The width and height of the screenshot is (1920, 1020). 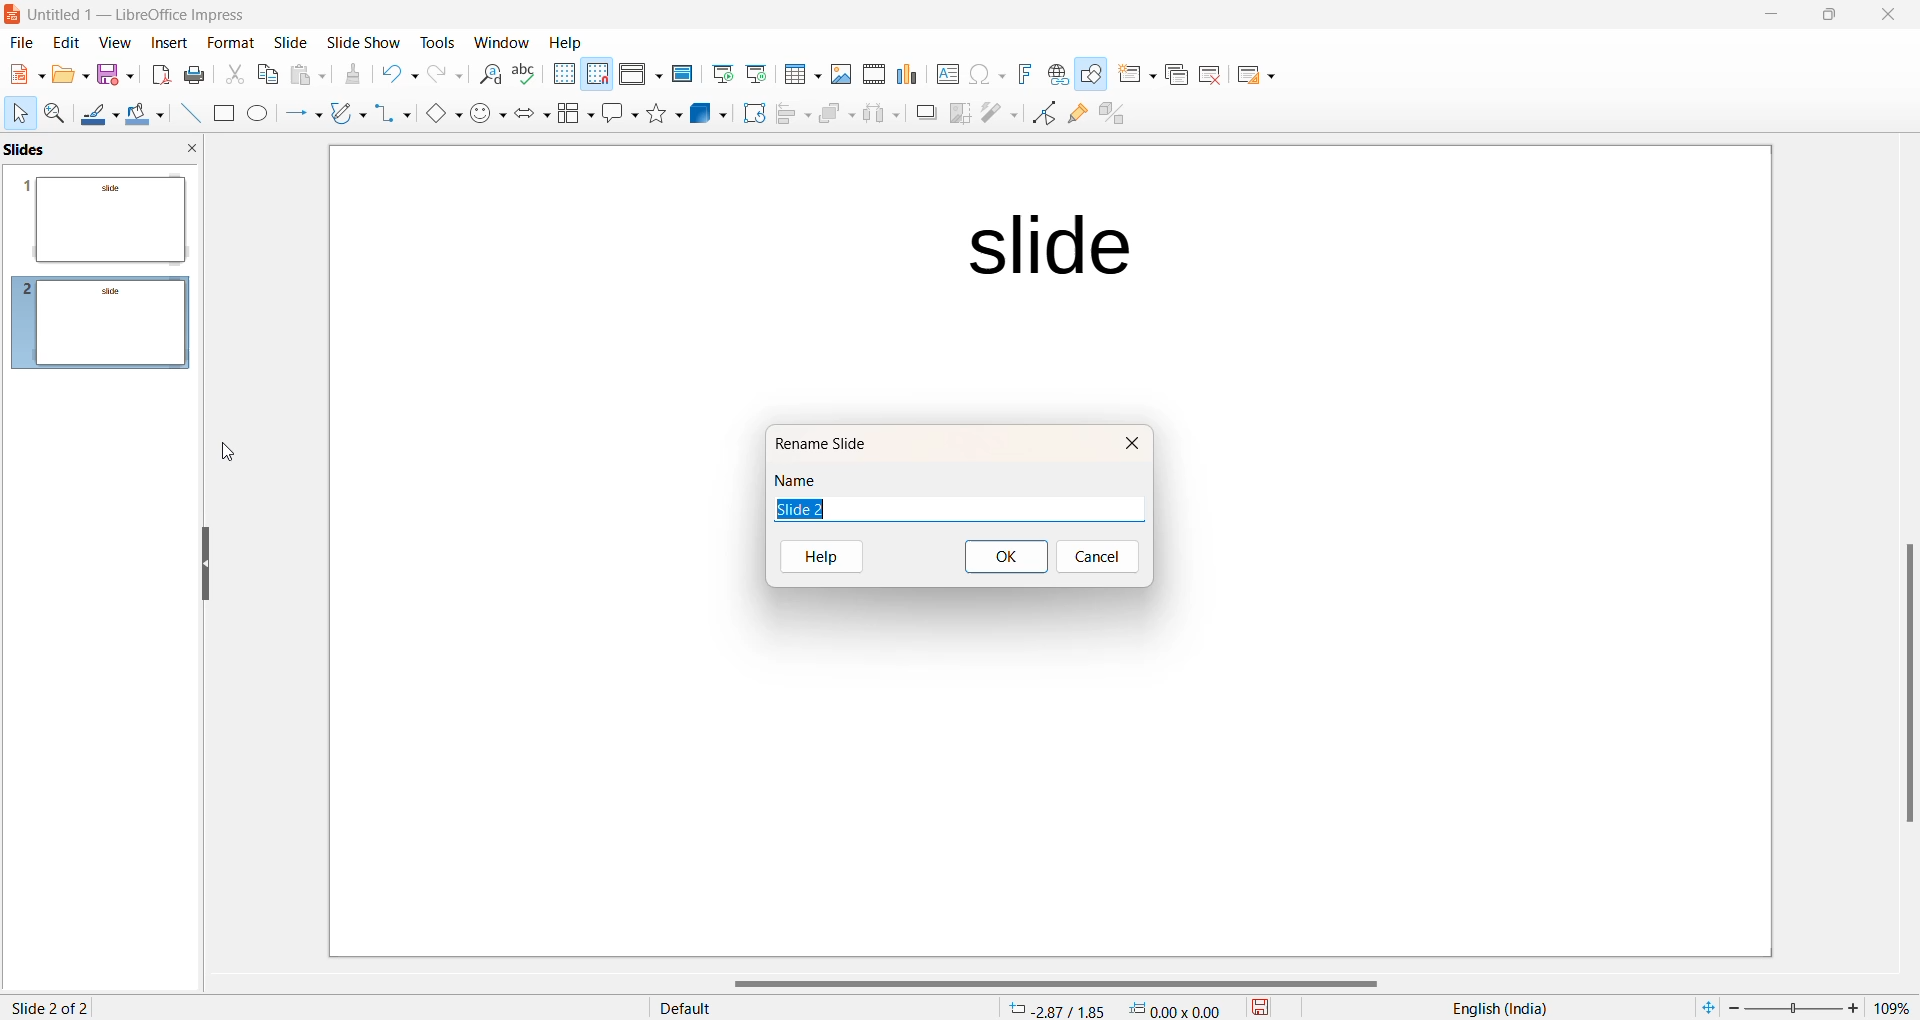 What do you see at coordinates (225, 40) in the screenshot?
I see `Format` at bounding box center [225, 40].